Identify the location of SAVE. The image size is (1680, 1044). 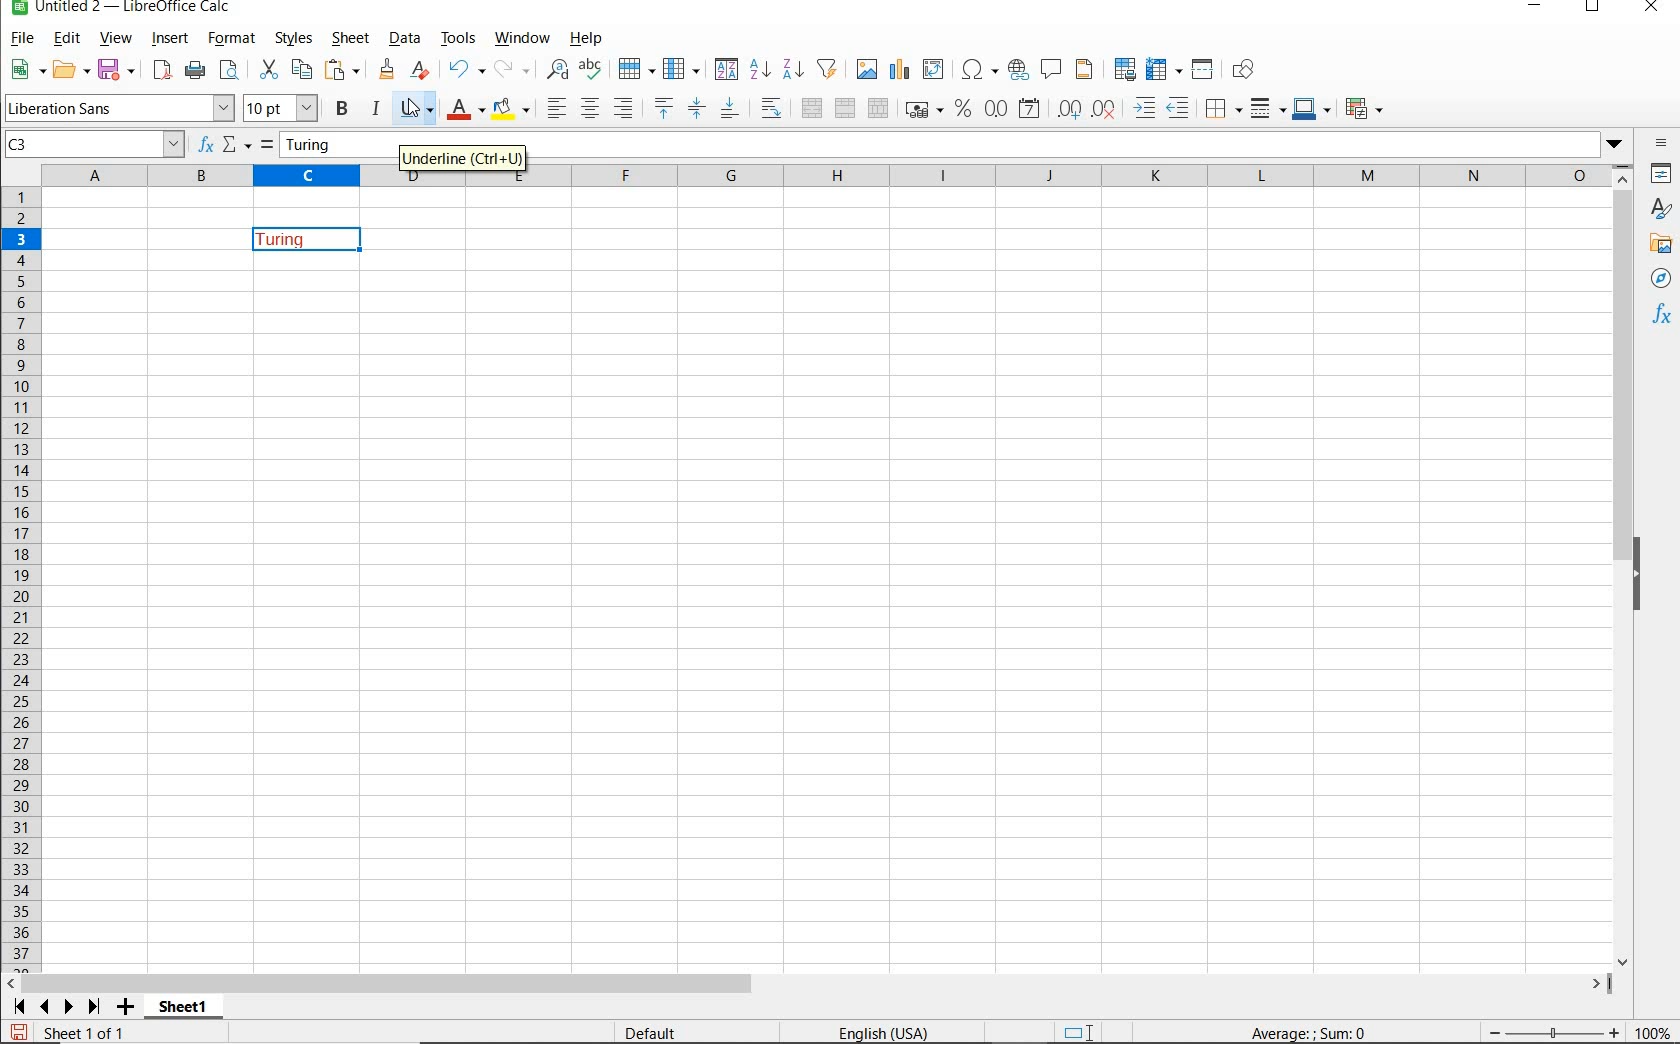
(116, 68).